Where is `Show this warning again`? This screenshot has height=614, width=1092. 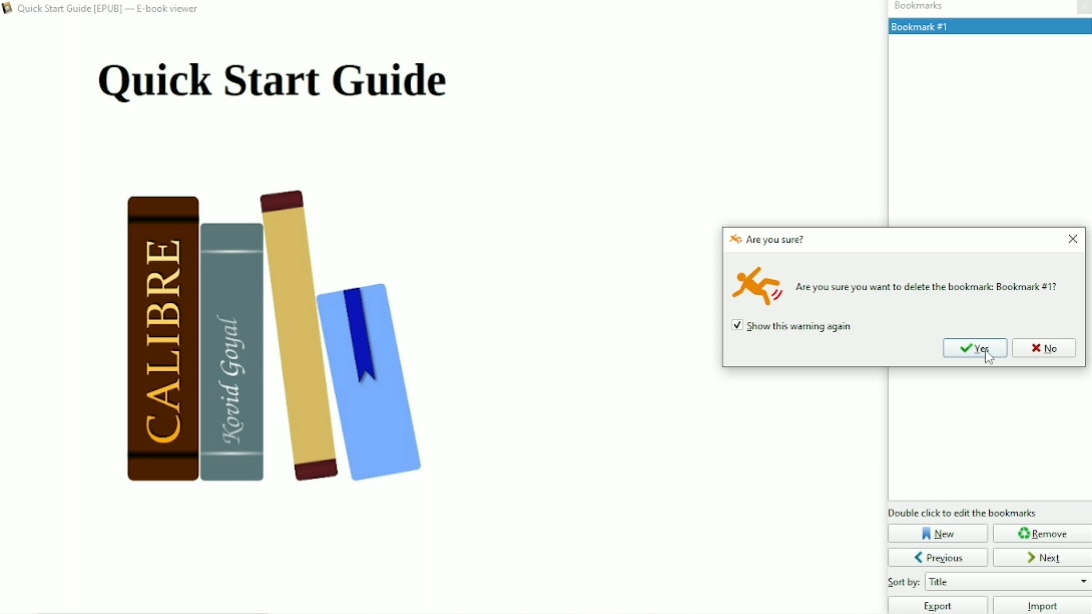 Show this warning again is located at coordinates (806, 326).